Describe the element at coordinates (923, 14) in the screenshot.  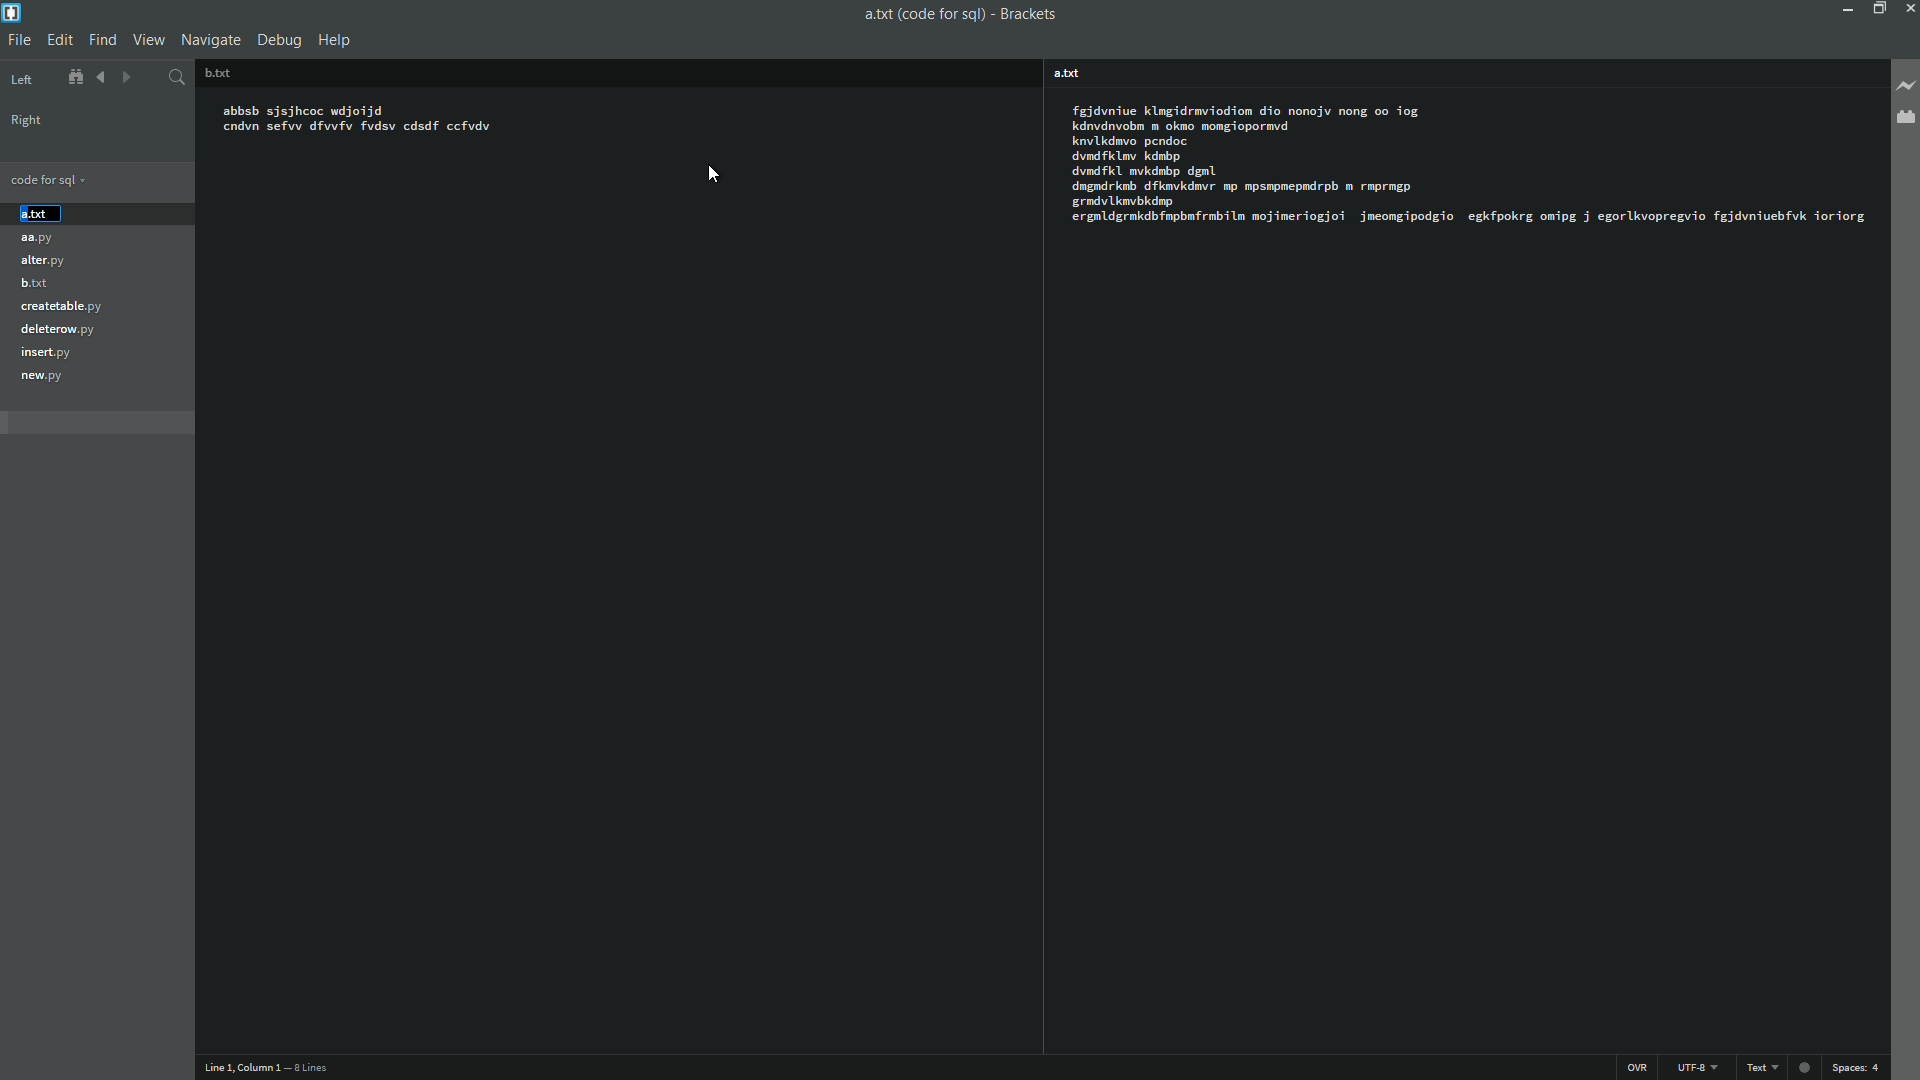
I see `File name` at that location.